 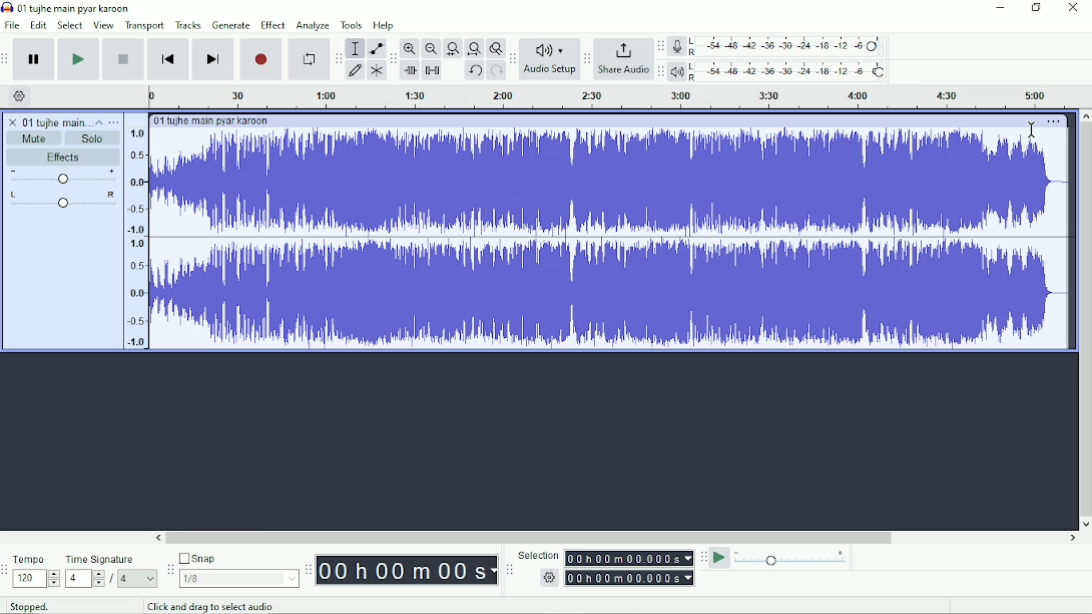 I want to click on Minimize, so click(x=1001, y=7).